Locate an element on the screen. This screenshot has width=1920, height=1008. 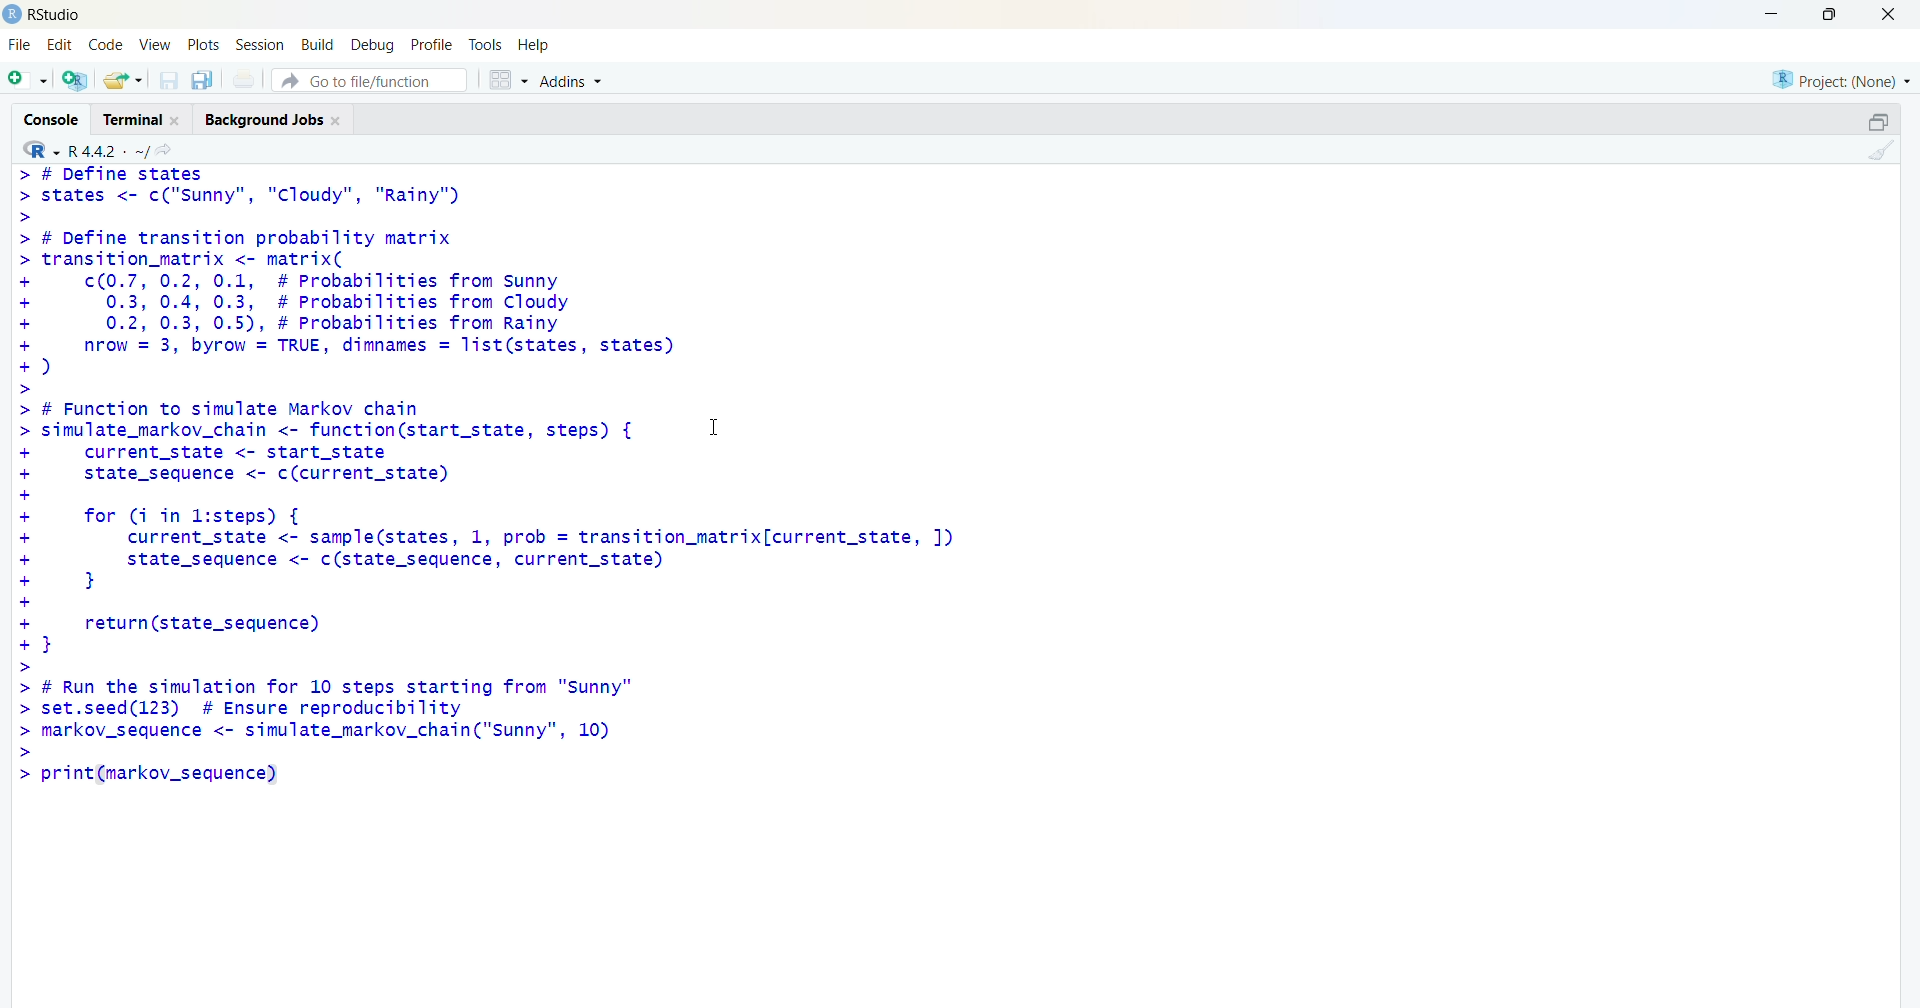
print the current file is located at coordinates (248, 79).